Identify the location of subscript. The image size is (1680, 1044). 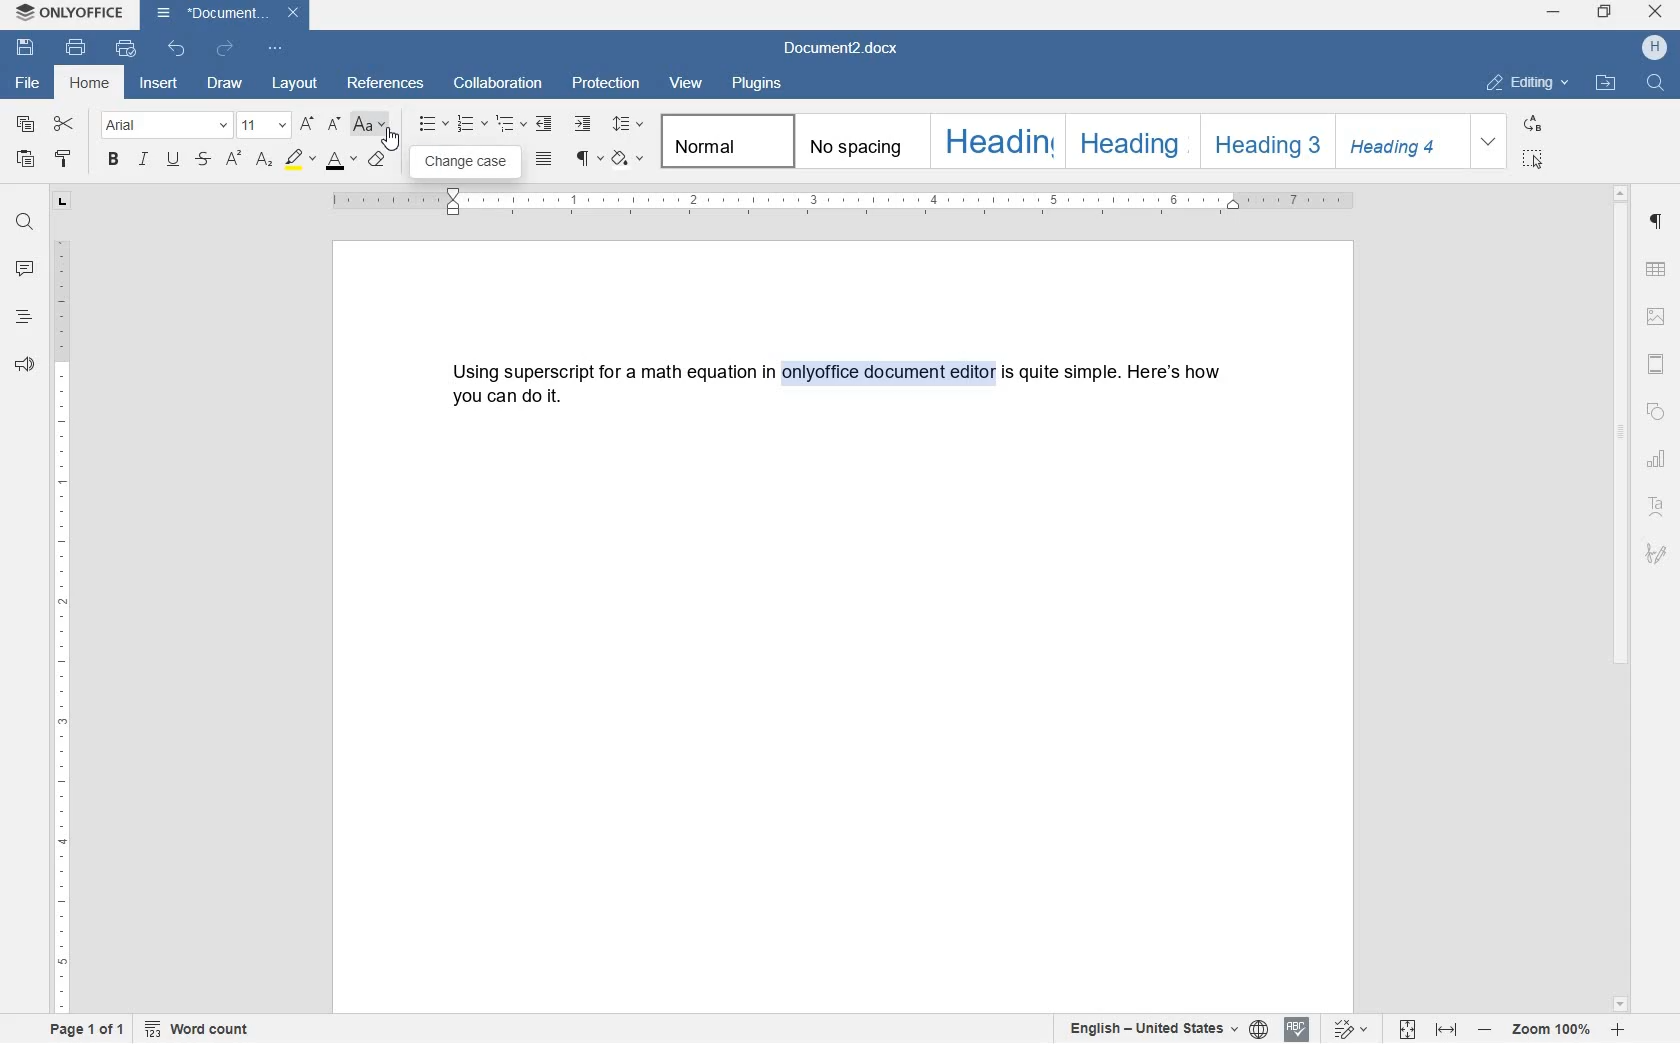
(263, 161).